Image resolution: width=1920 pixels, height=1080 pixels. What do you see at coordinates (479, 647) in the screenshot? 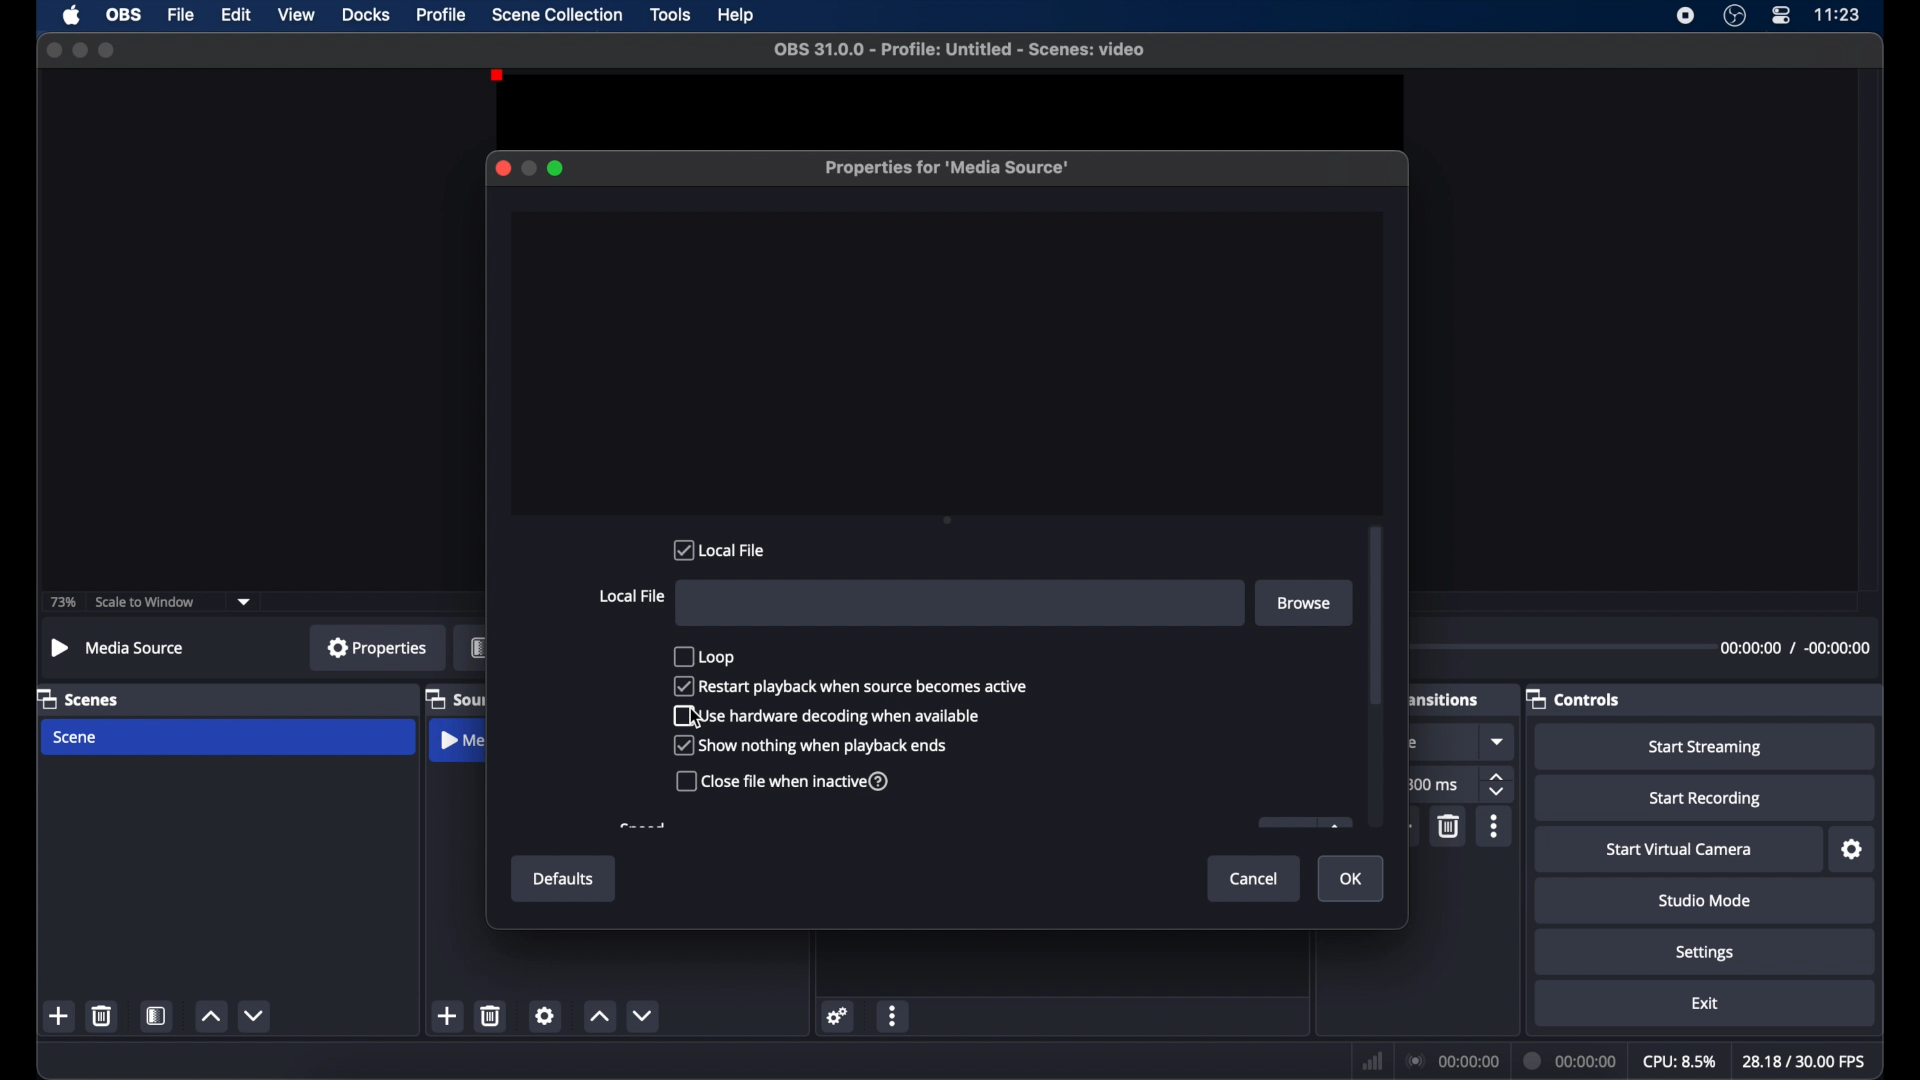
I see `filters` at bounding box center [479, 647].